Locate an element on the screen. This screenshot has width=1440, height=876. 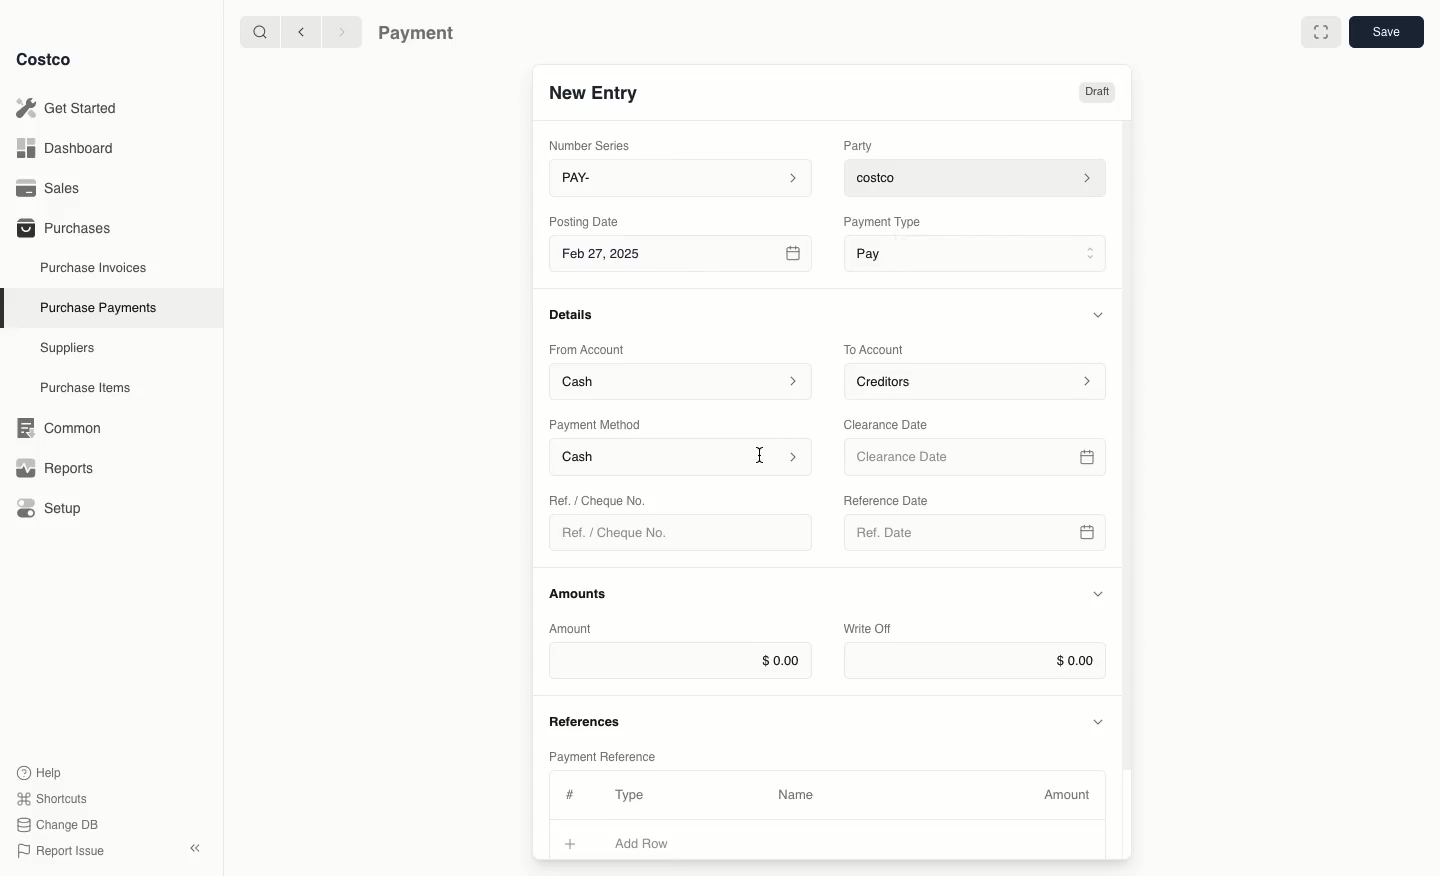
Purchase Invoices is located at coordinates (95, 267).